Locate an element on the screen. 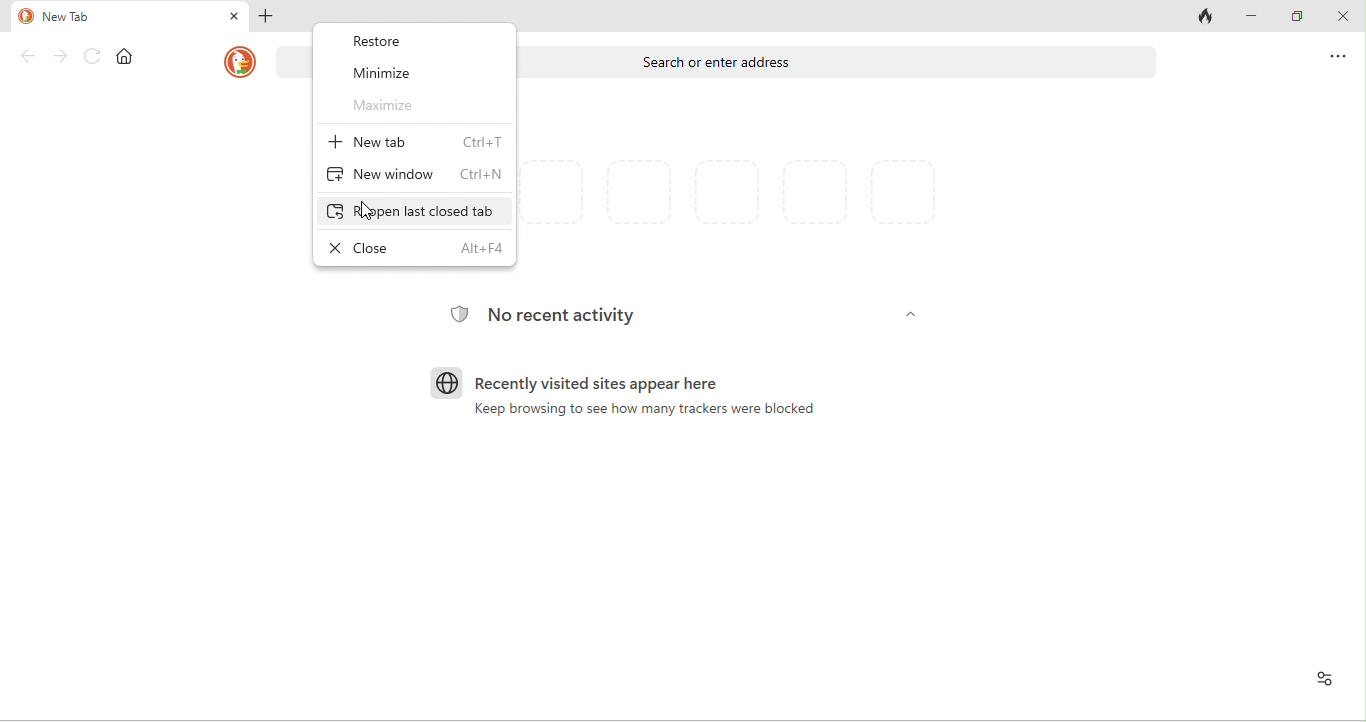 The image size is (1366, 722). close is located at coordinates (416, 249).